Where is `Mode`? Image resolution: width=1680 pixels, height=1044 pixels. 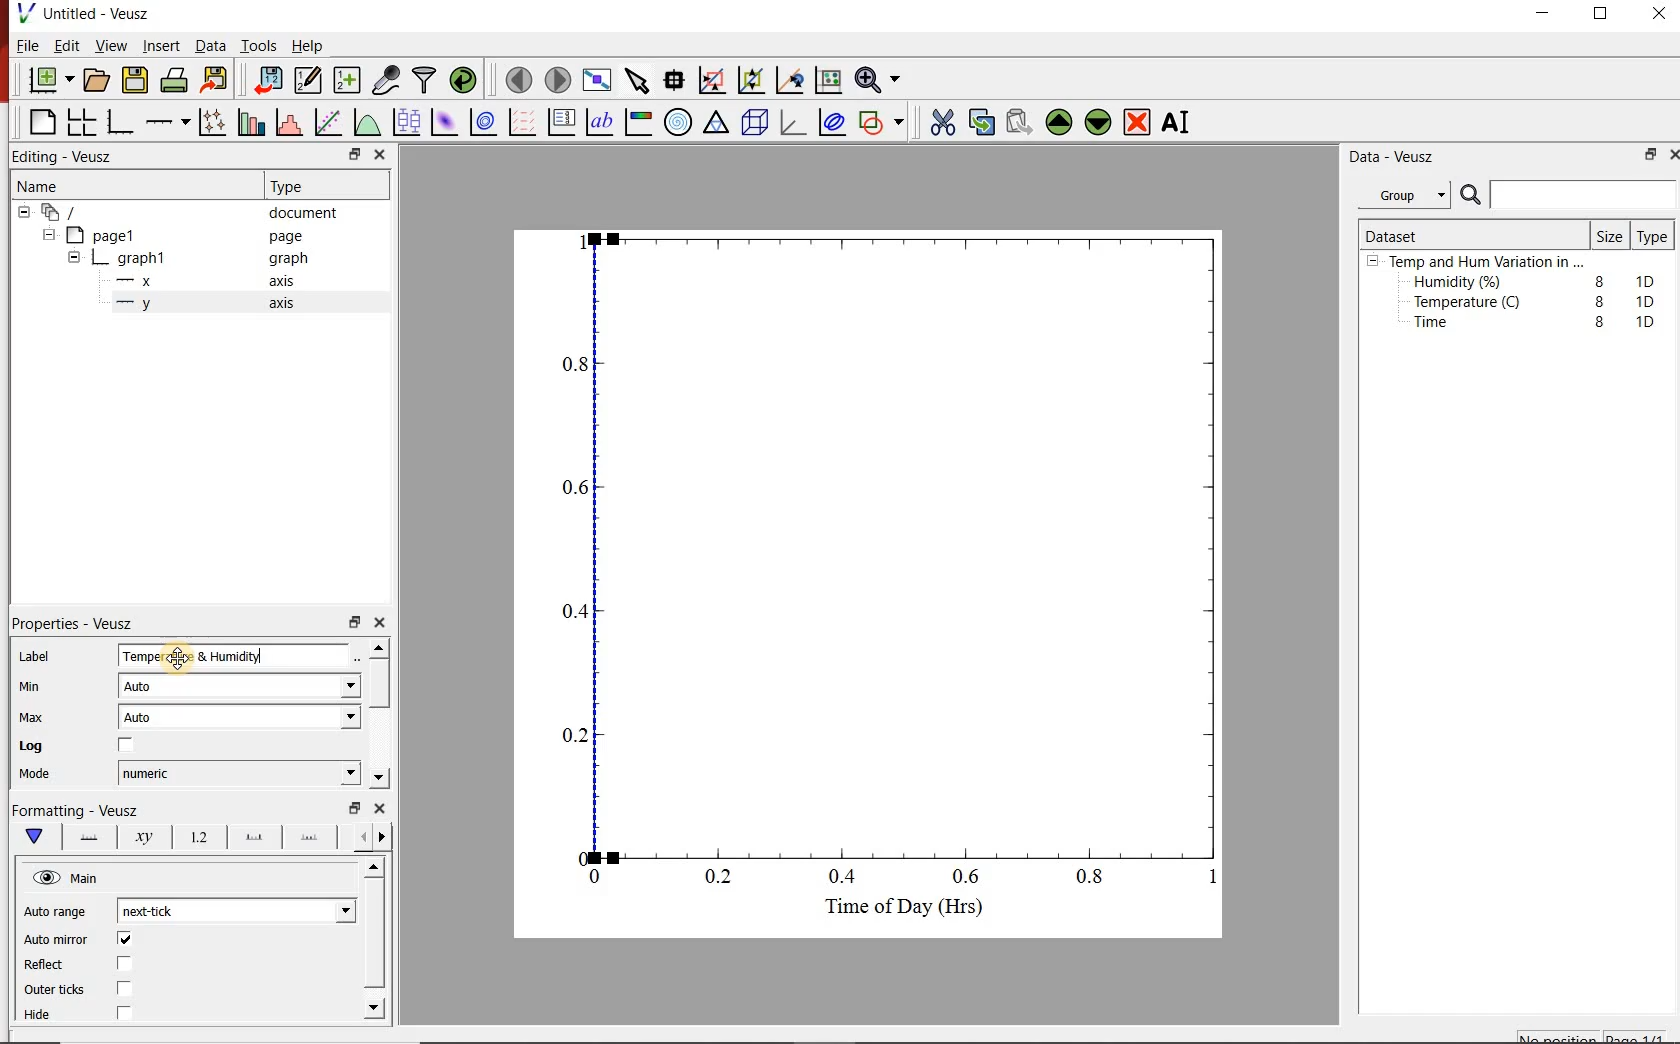 Mode is located at coordinates (50, 776).